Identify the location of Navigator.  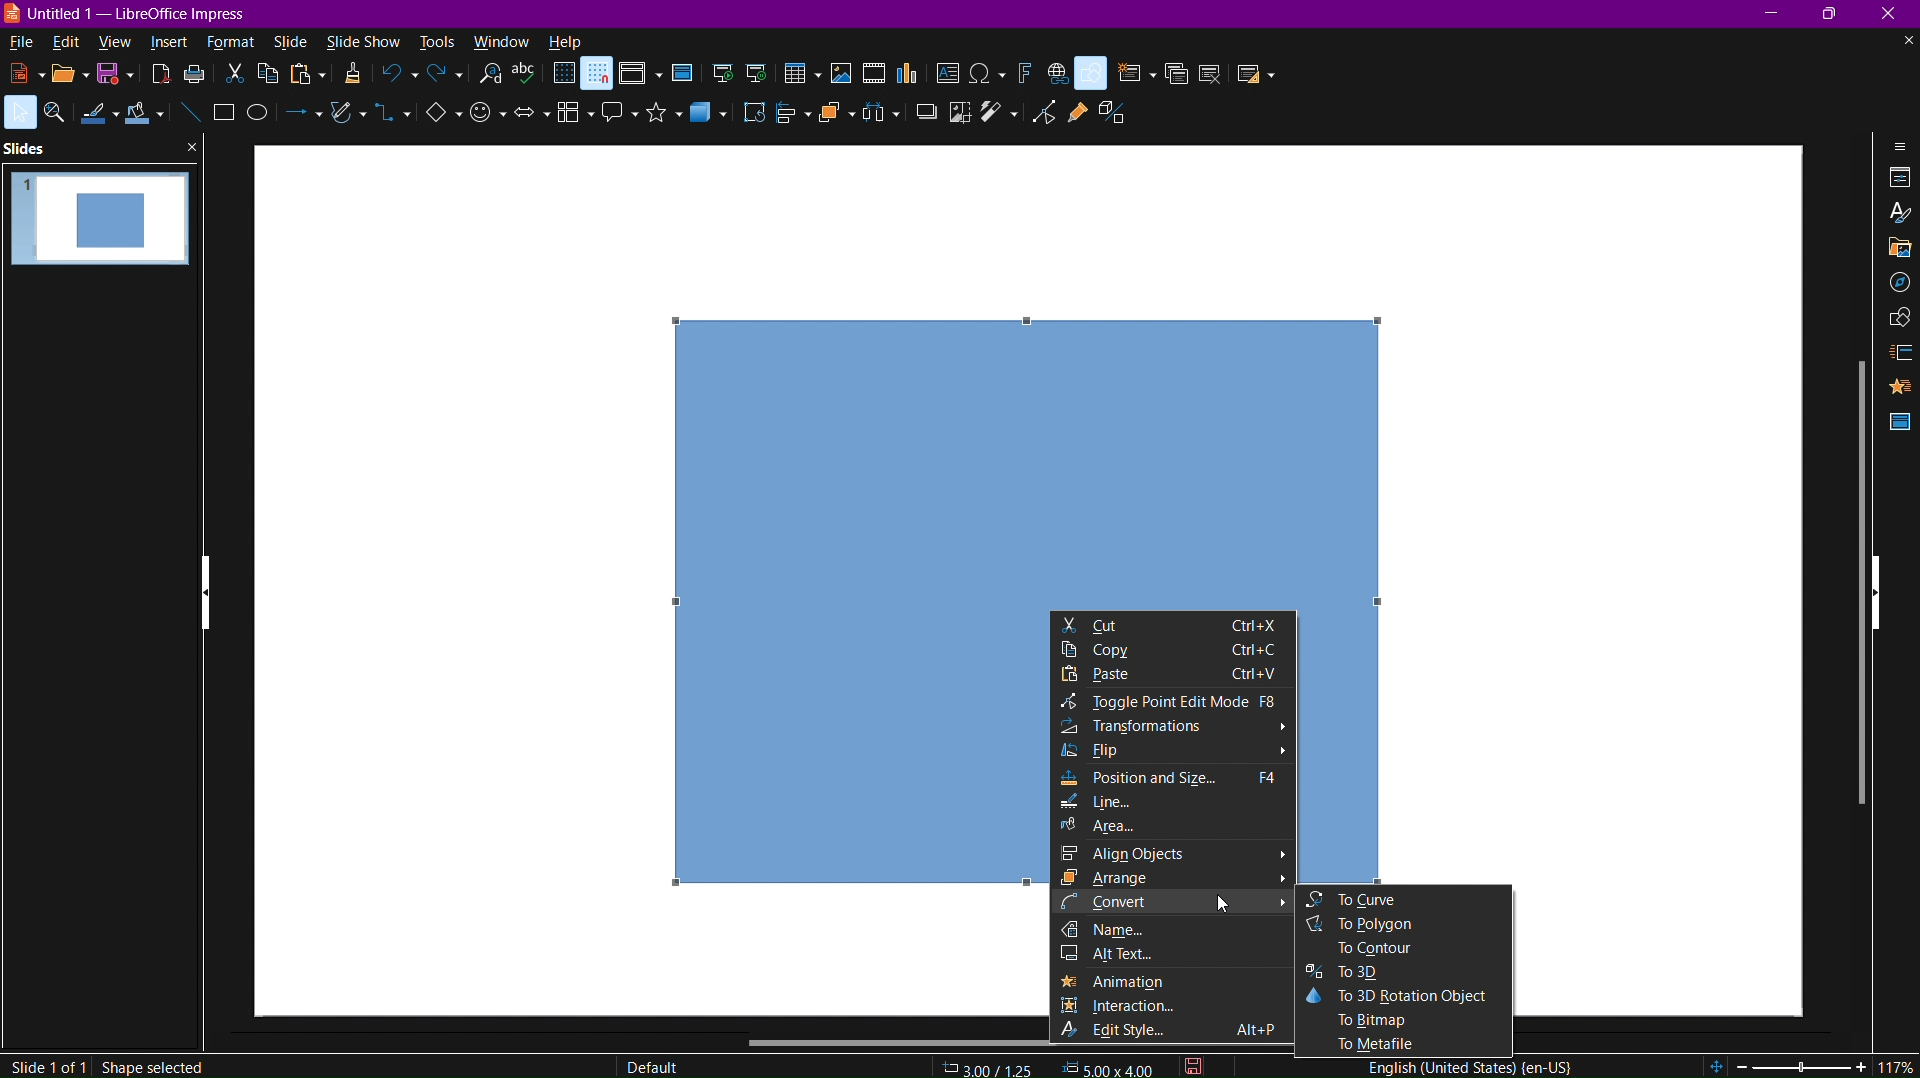
(1895, 287).